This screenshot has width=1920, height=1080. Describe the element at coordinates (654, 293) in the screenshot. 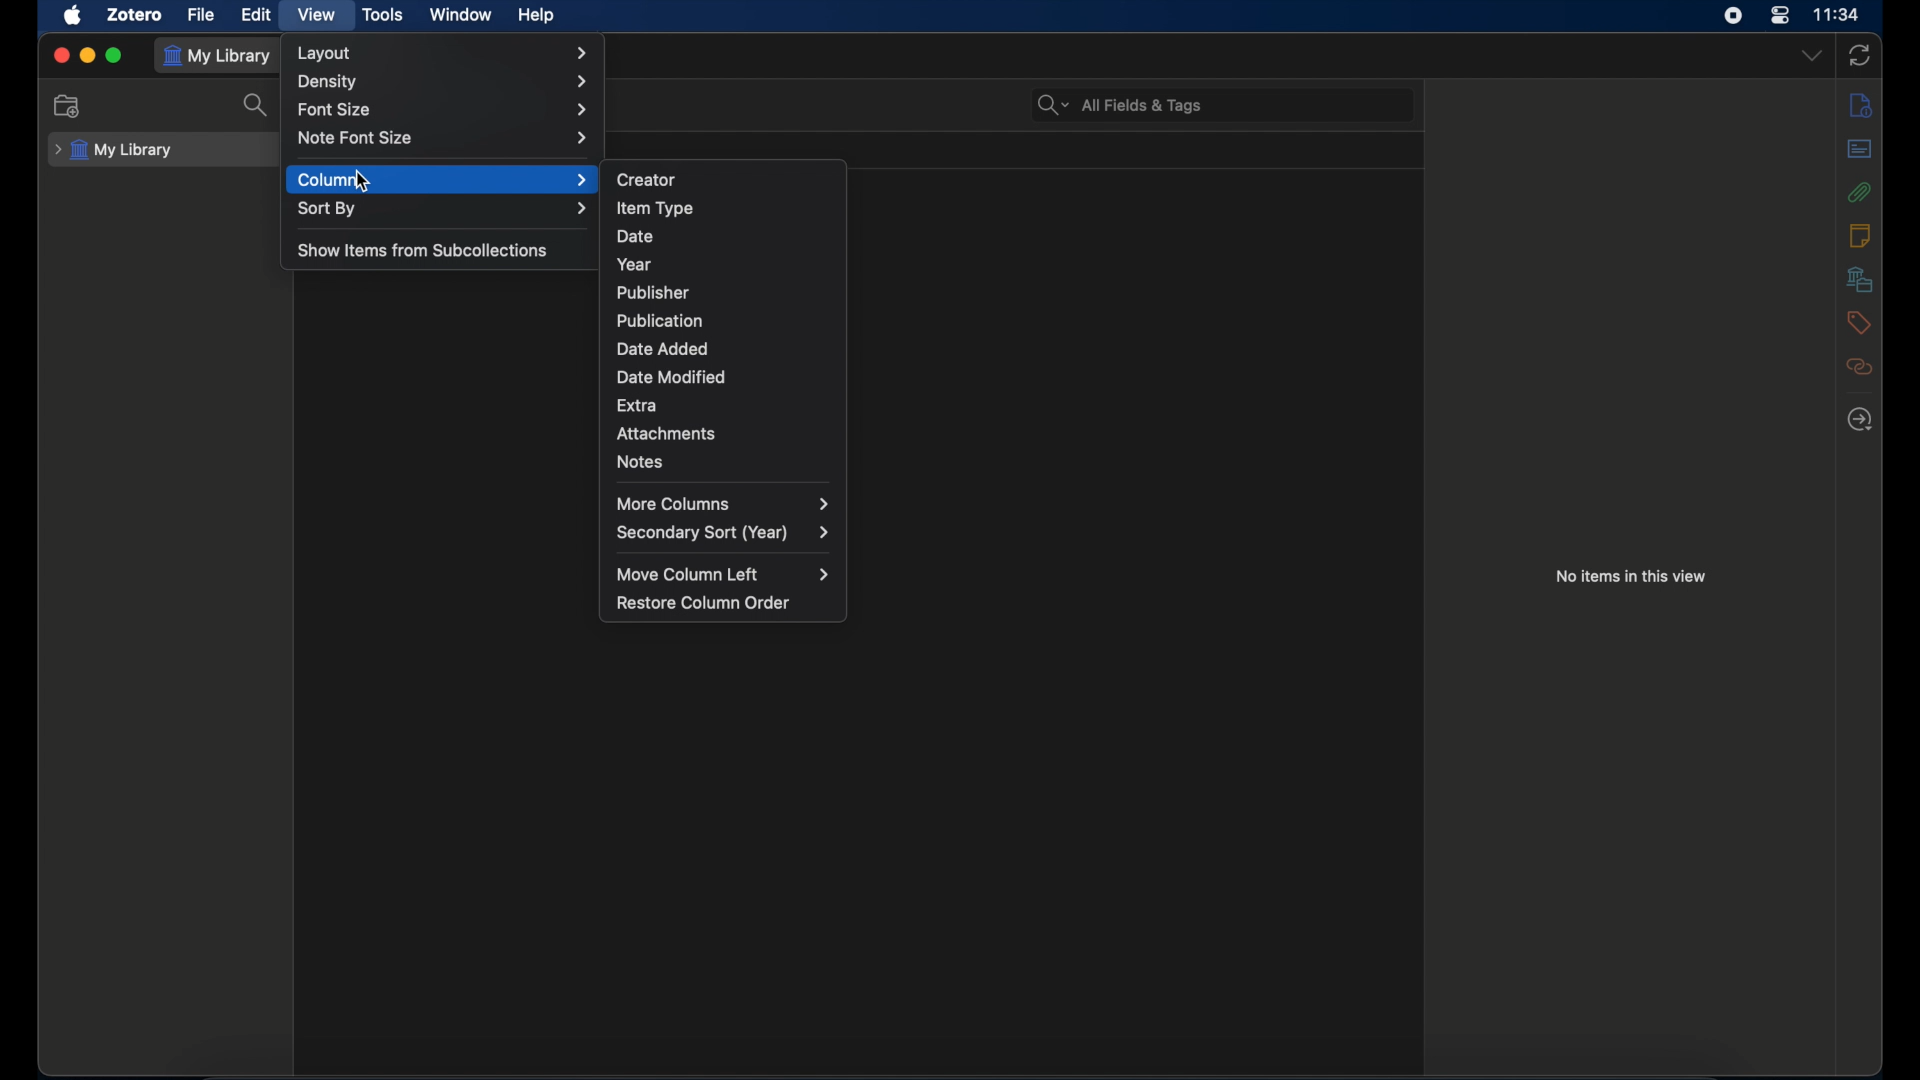

I see `publisher` at that location.